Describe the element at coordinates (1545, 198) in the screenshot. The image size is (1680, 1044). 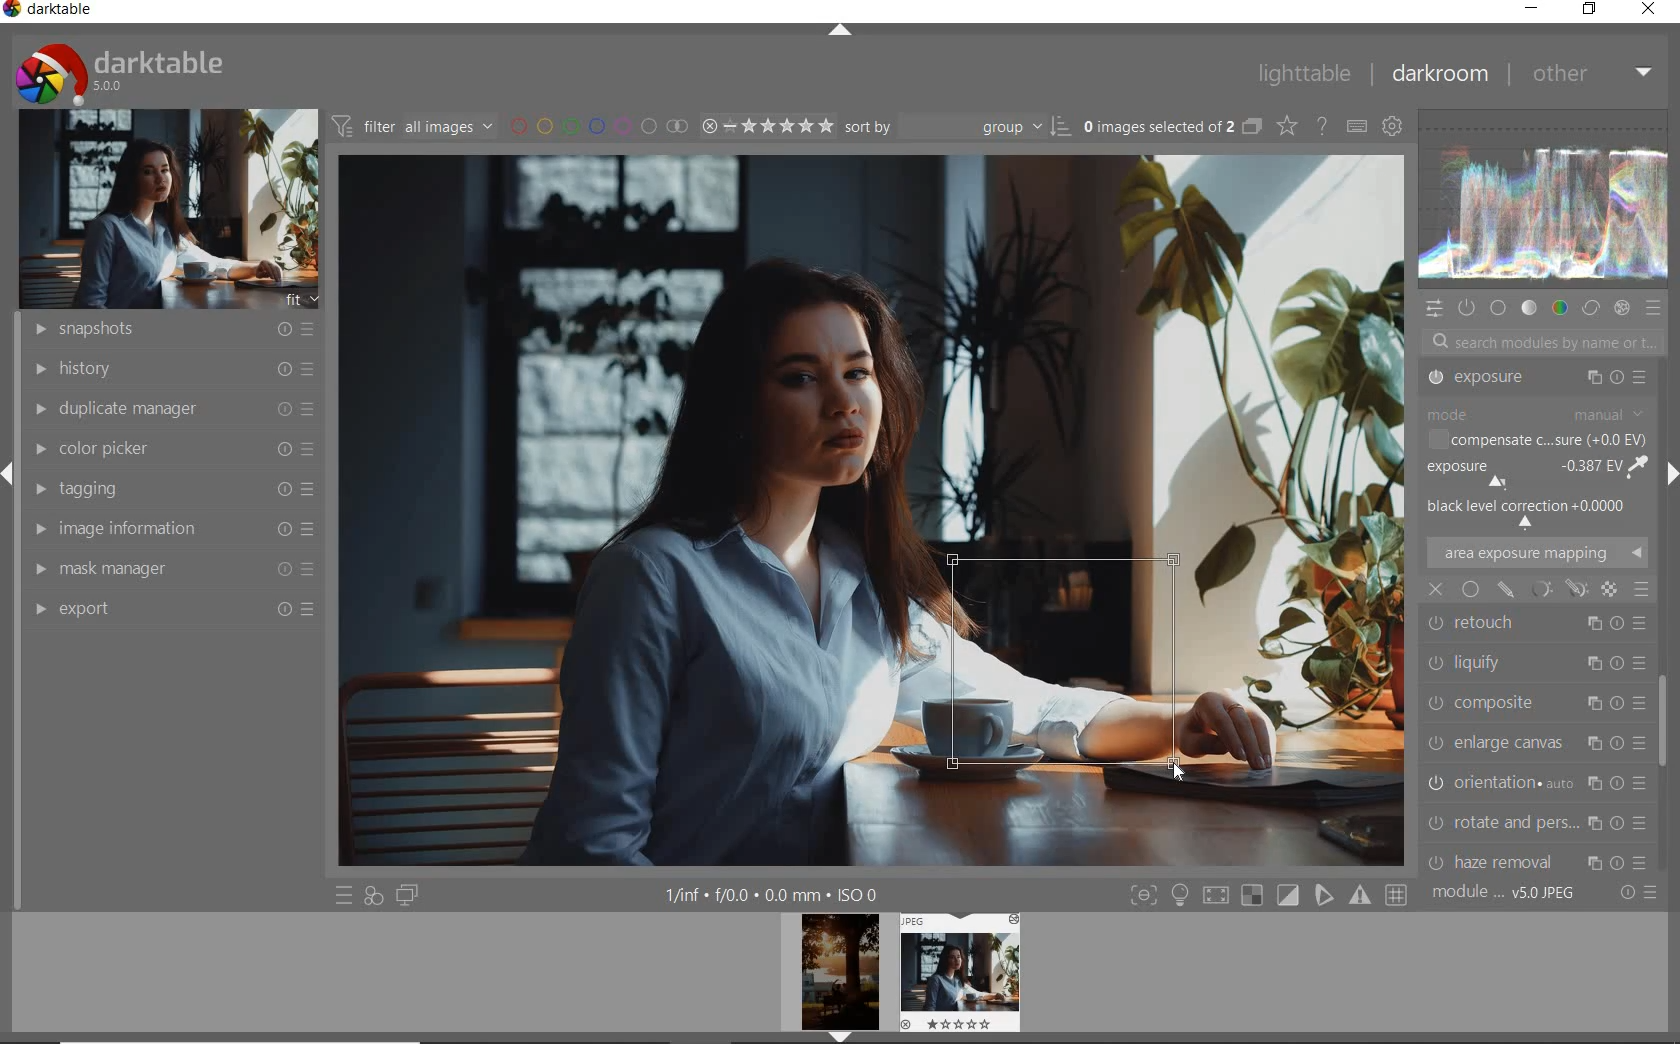
I see `WAVEFORM` at that location.